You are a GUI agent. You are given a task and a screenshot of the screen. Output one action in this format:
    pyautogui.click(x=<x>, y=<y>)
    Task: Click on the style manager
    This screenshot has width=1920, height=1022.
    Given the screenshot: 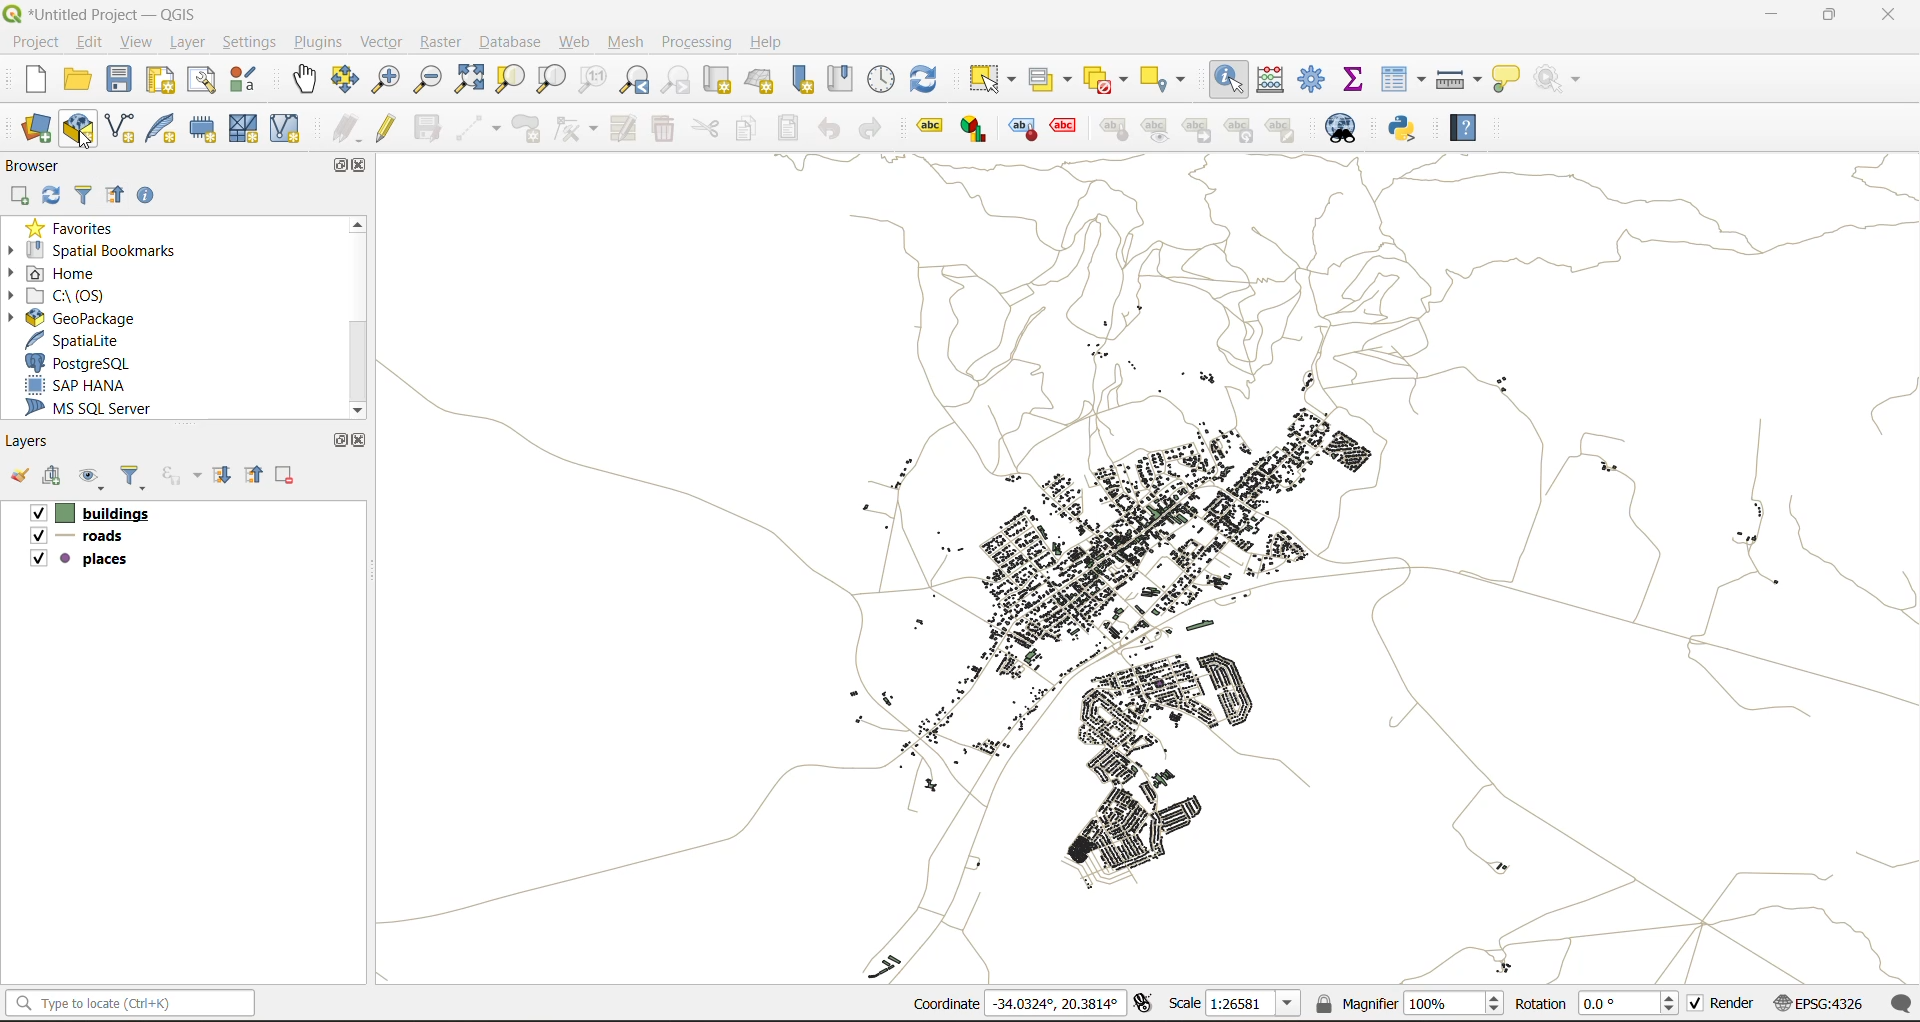 What is the action you would take?
    pyautogui.click(x=246, y=80)
    